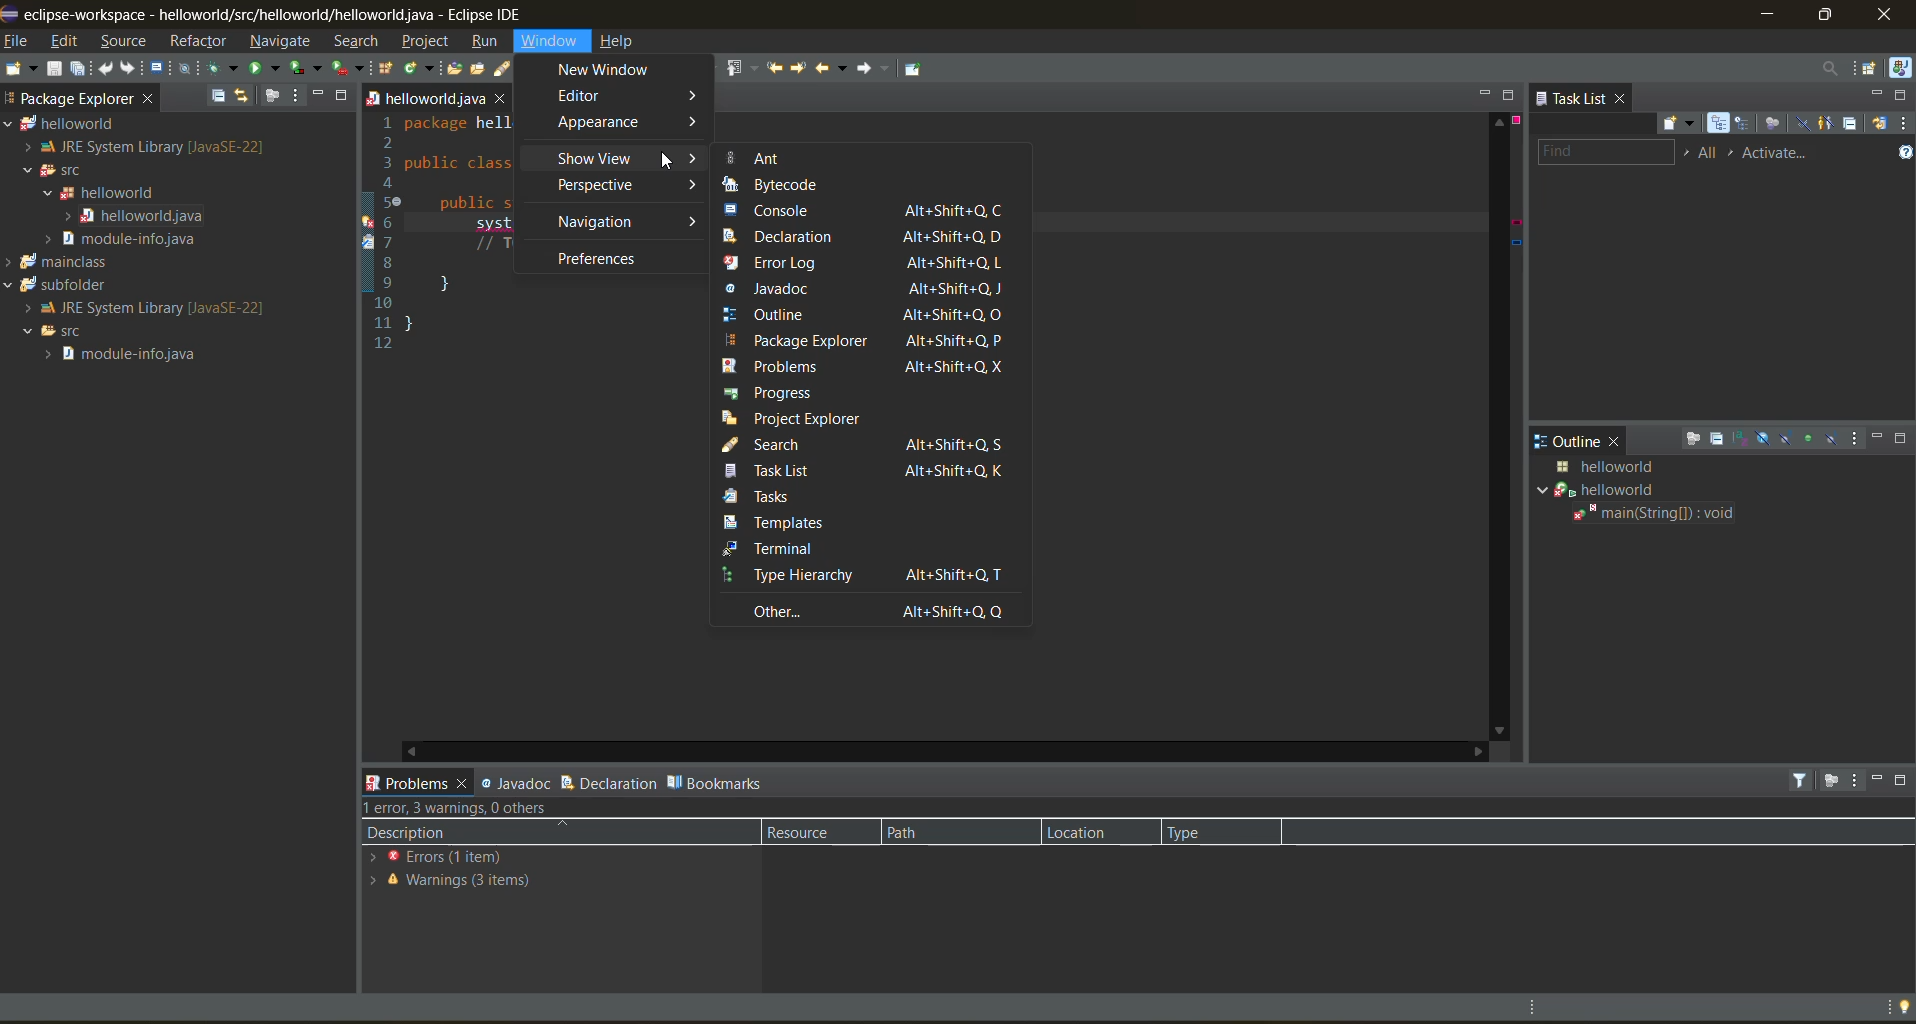 Image resolution: width=1916 pixels, height=1024 pixels. Describe the element at coordinates (1880, 125) in the screenshot. I see `synchronize changed` at that location.